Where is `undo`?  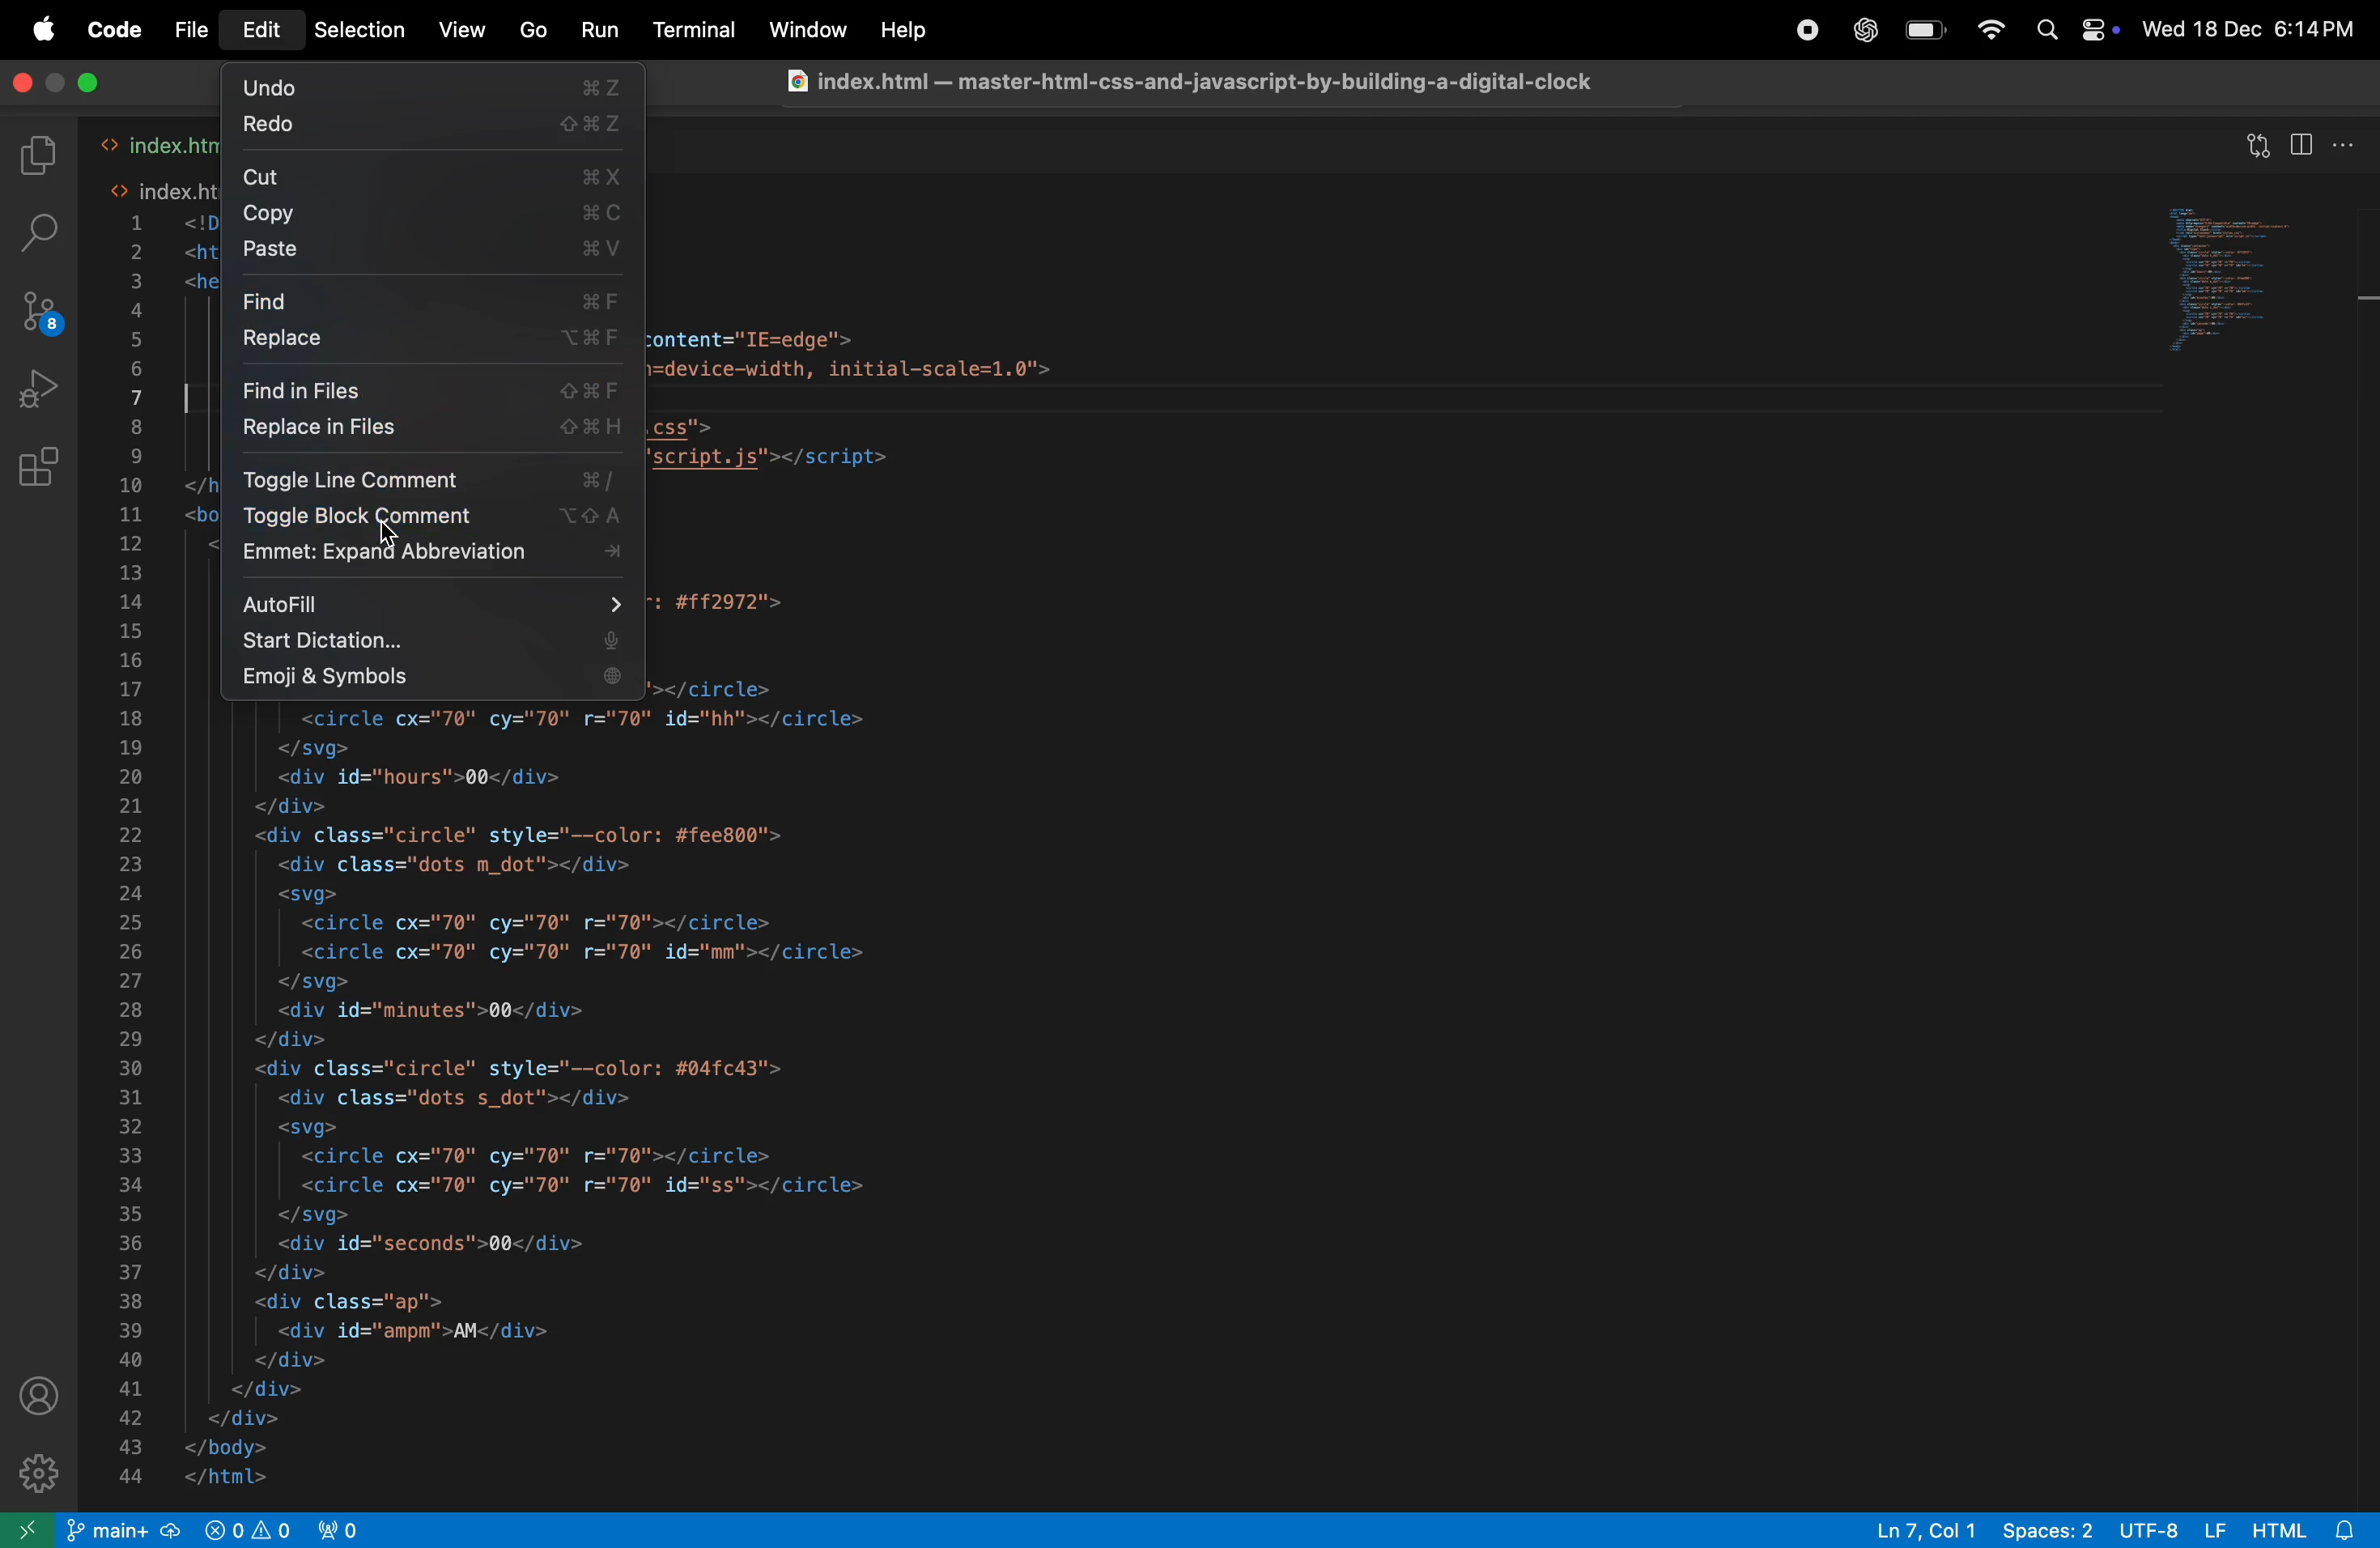
undo is located at coordinates (429, 86).